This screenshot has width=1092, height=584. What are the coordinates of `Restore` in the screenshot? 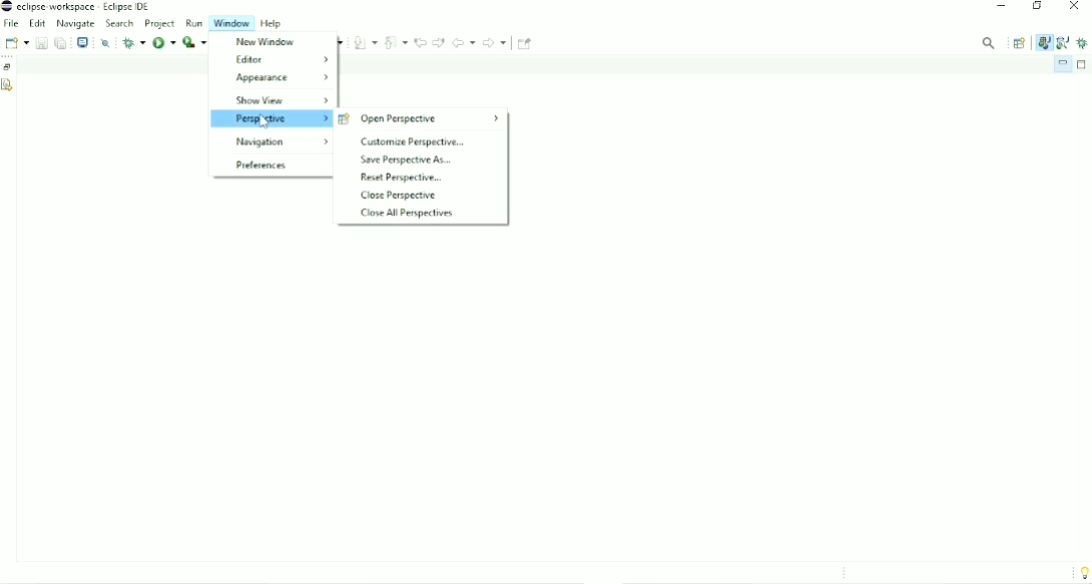 It's located at (9, 67).